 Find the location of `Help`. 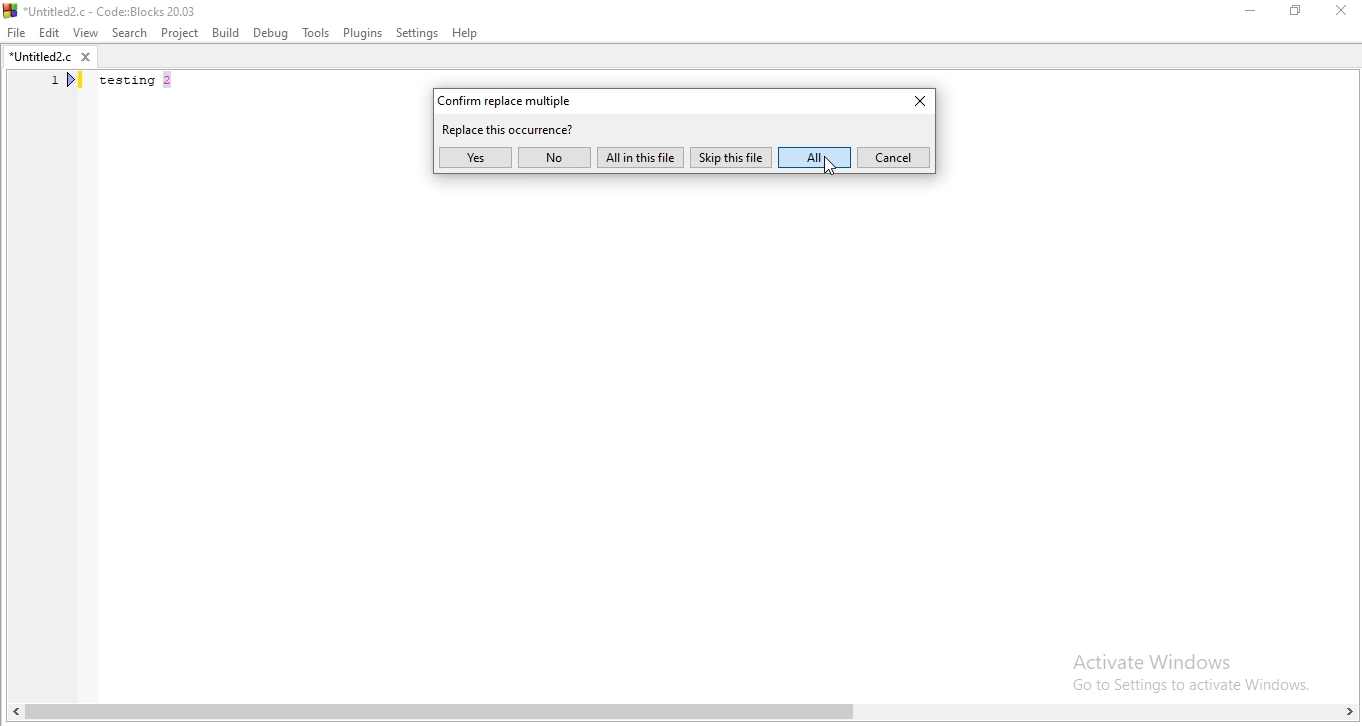

Help is located at coordinates (467, 33).